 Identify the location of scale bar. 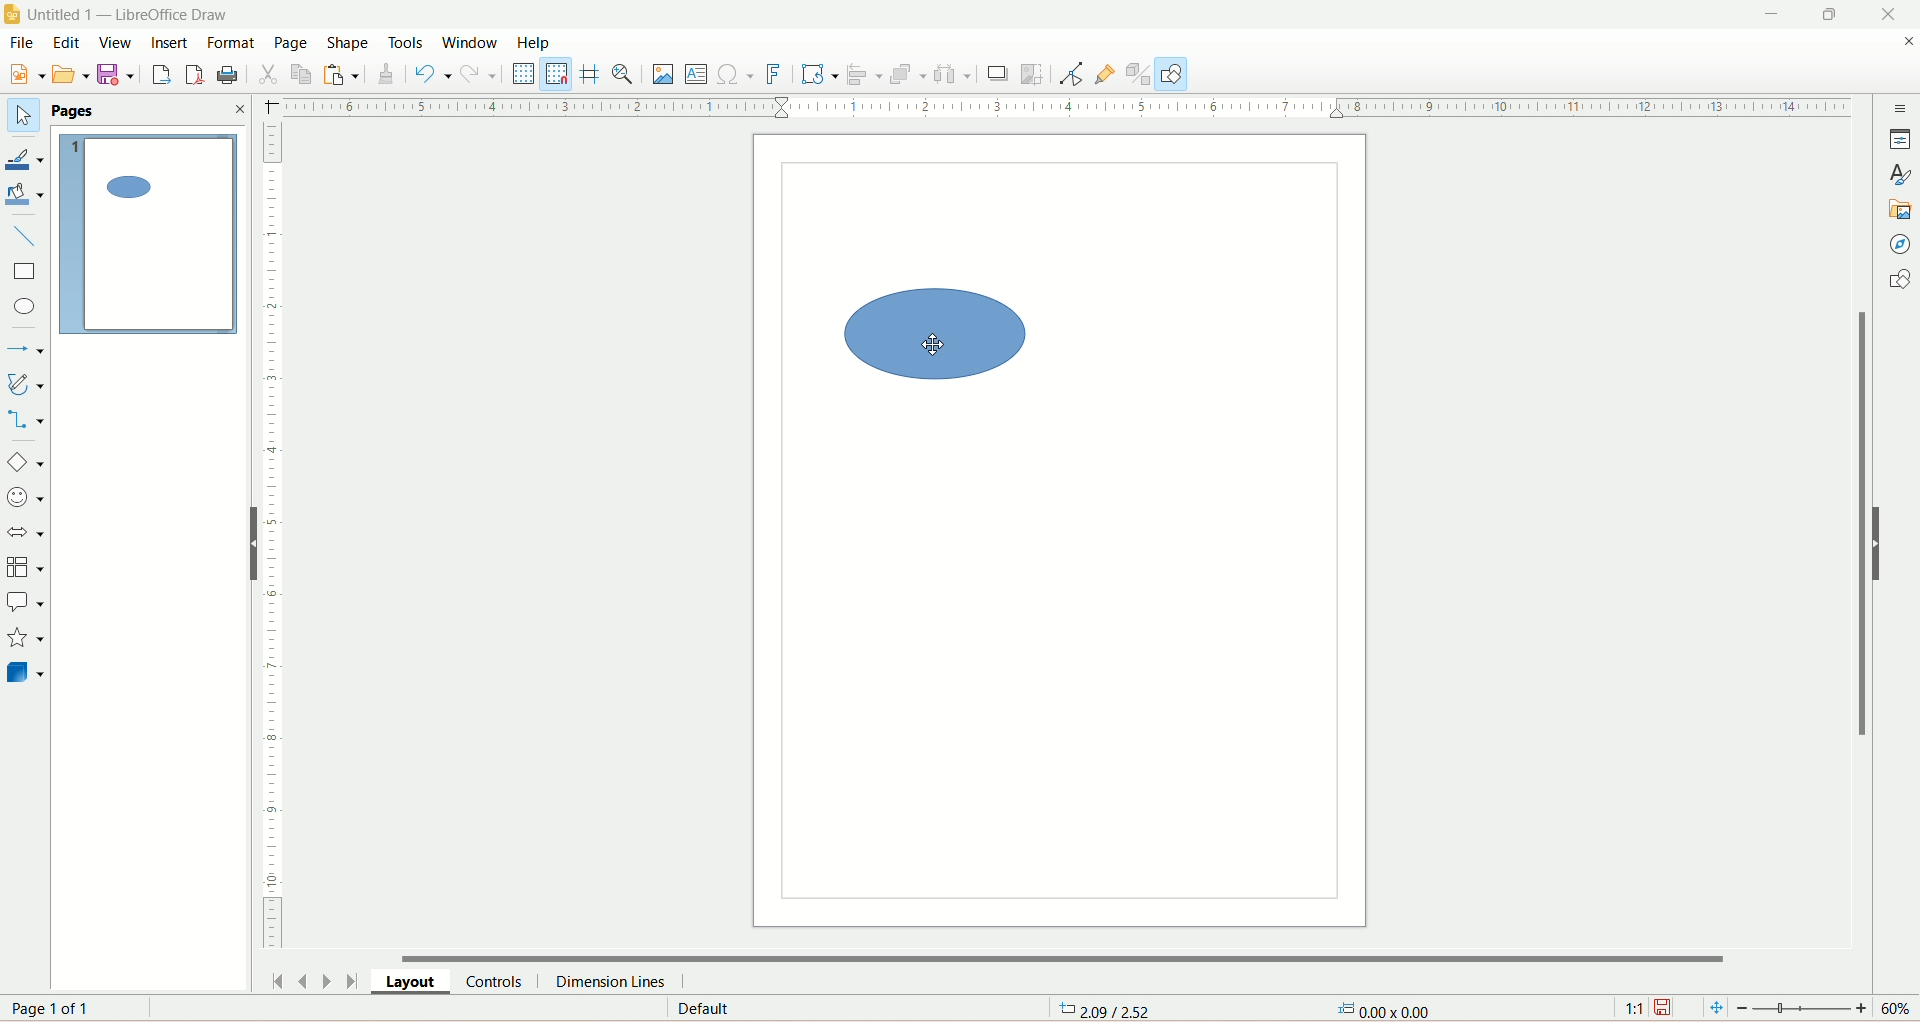
(1069, 108).